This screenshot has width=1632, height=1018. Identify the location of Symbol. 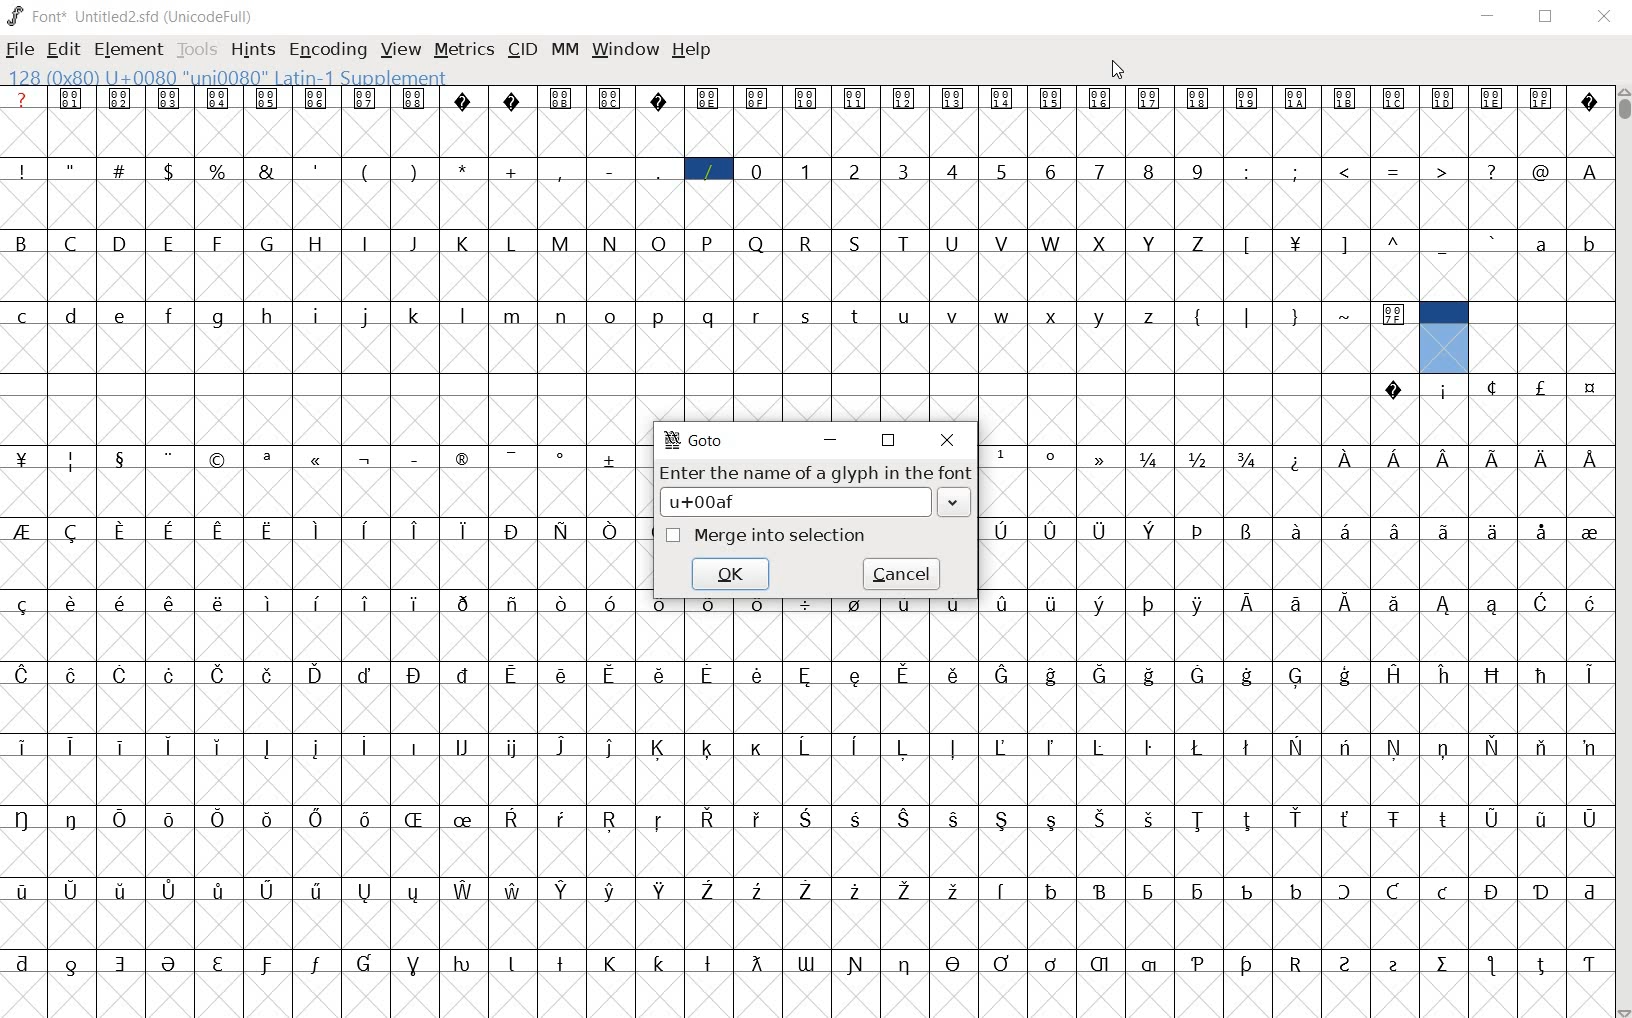
(123, 890).